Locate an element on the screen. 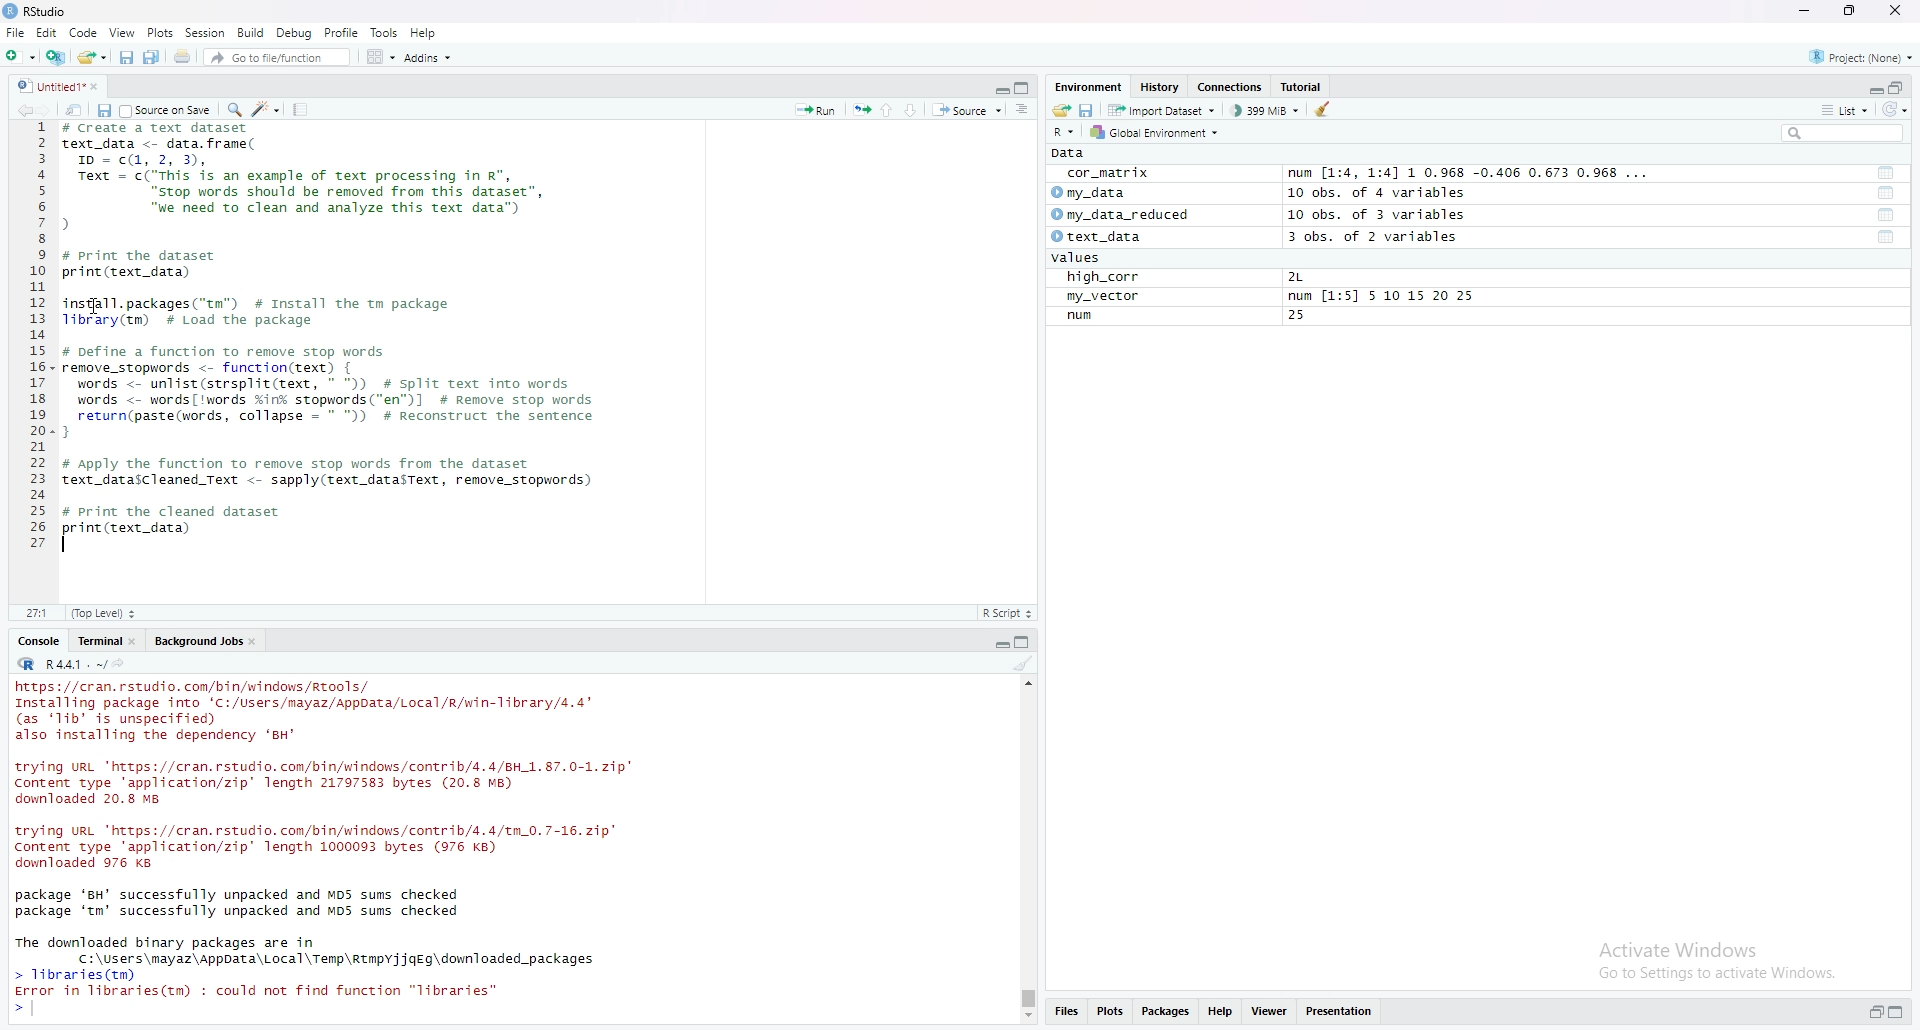  data is located at coordinates (1069, 154).